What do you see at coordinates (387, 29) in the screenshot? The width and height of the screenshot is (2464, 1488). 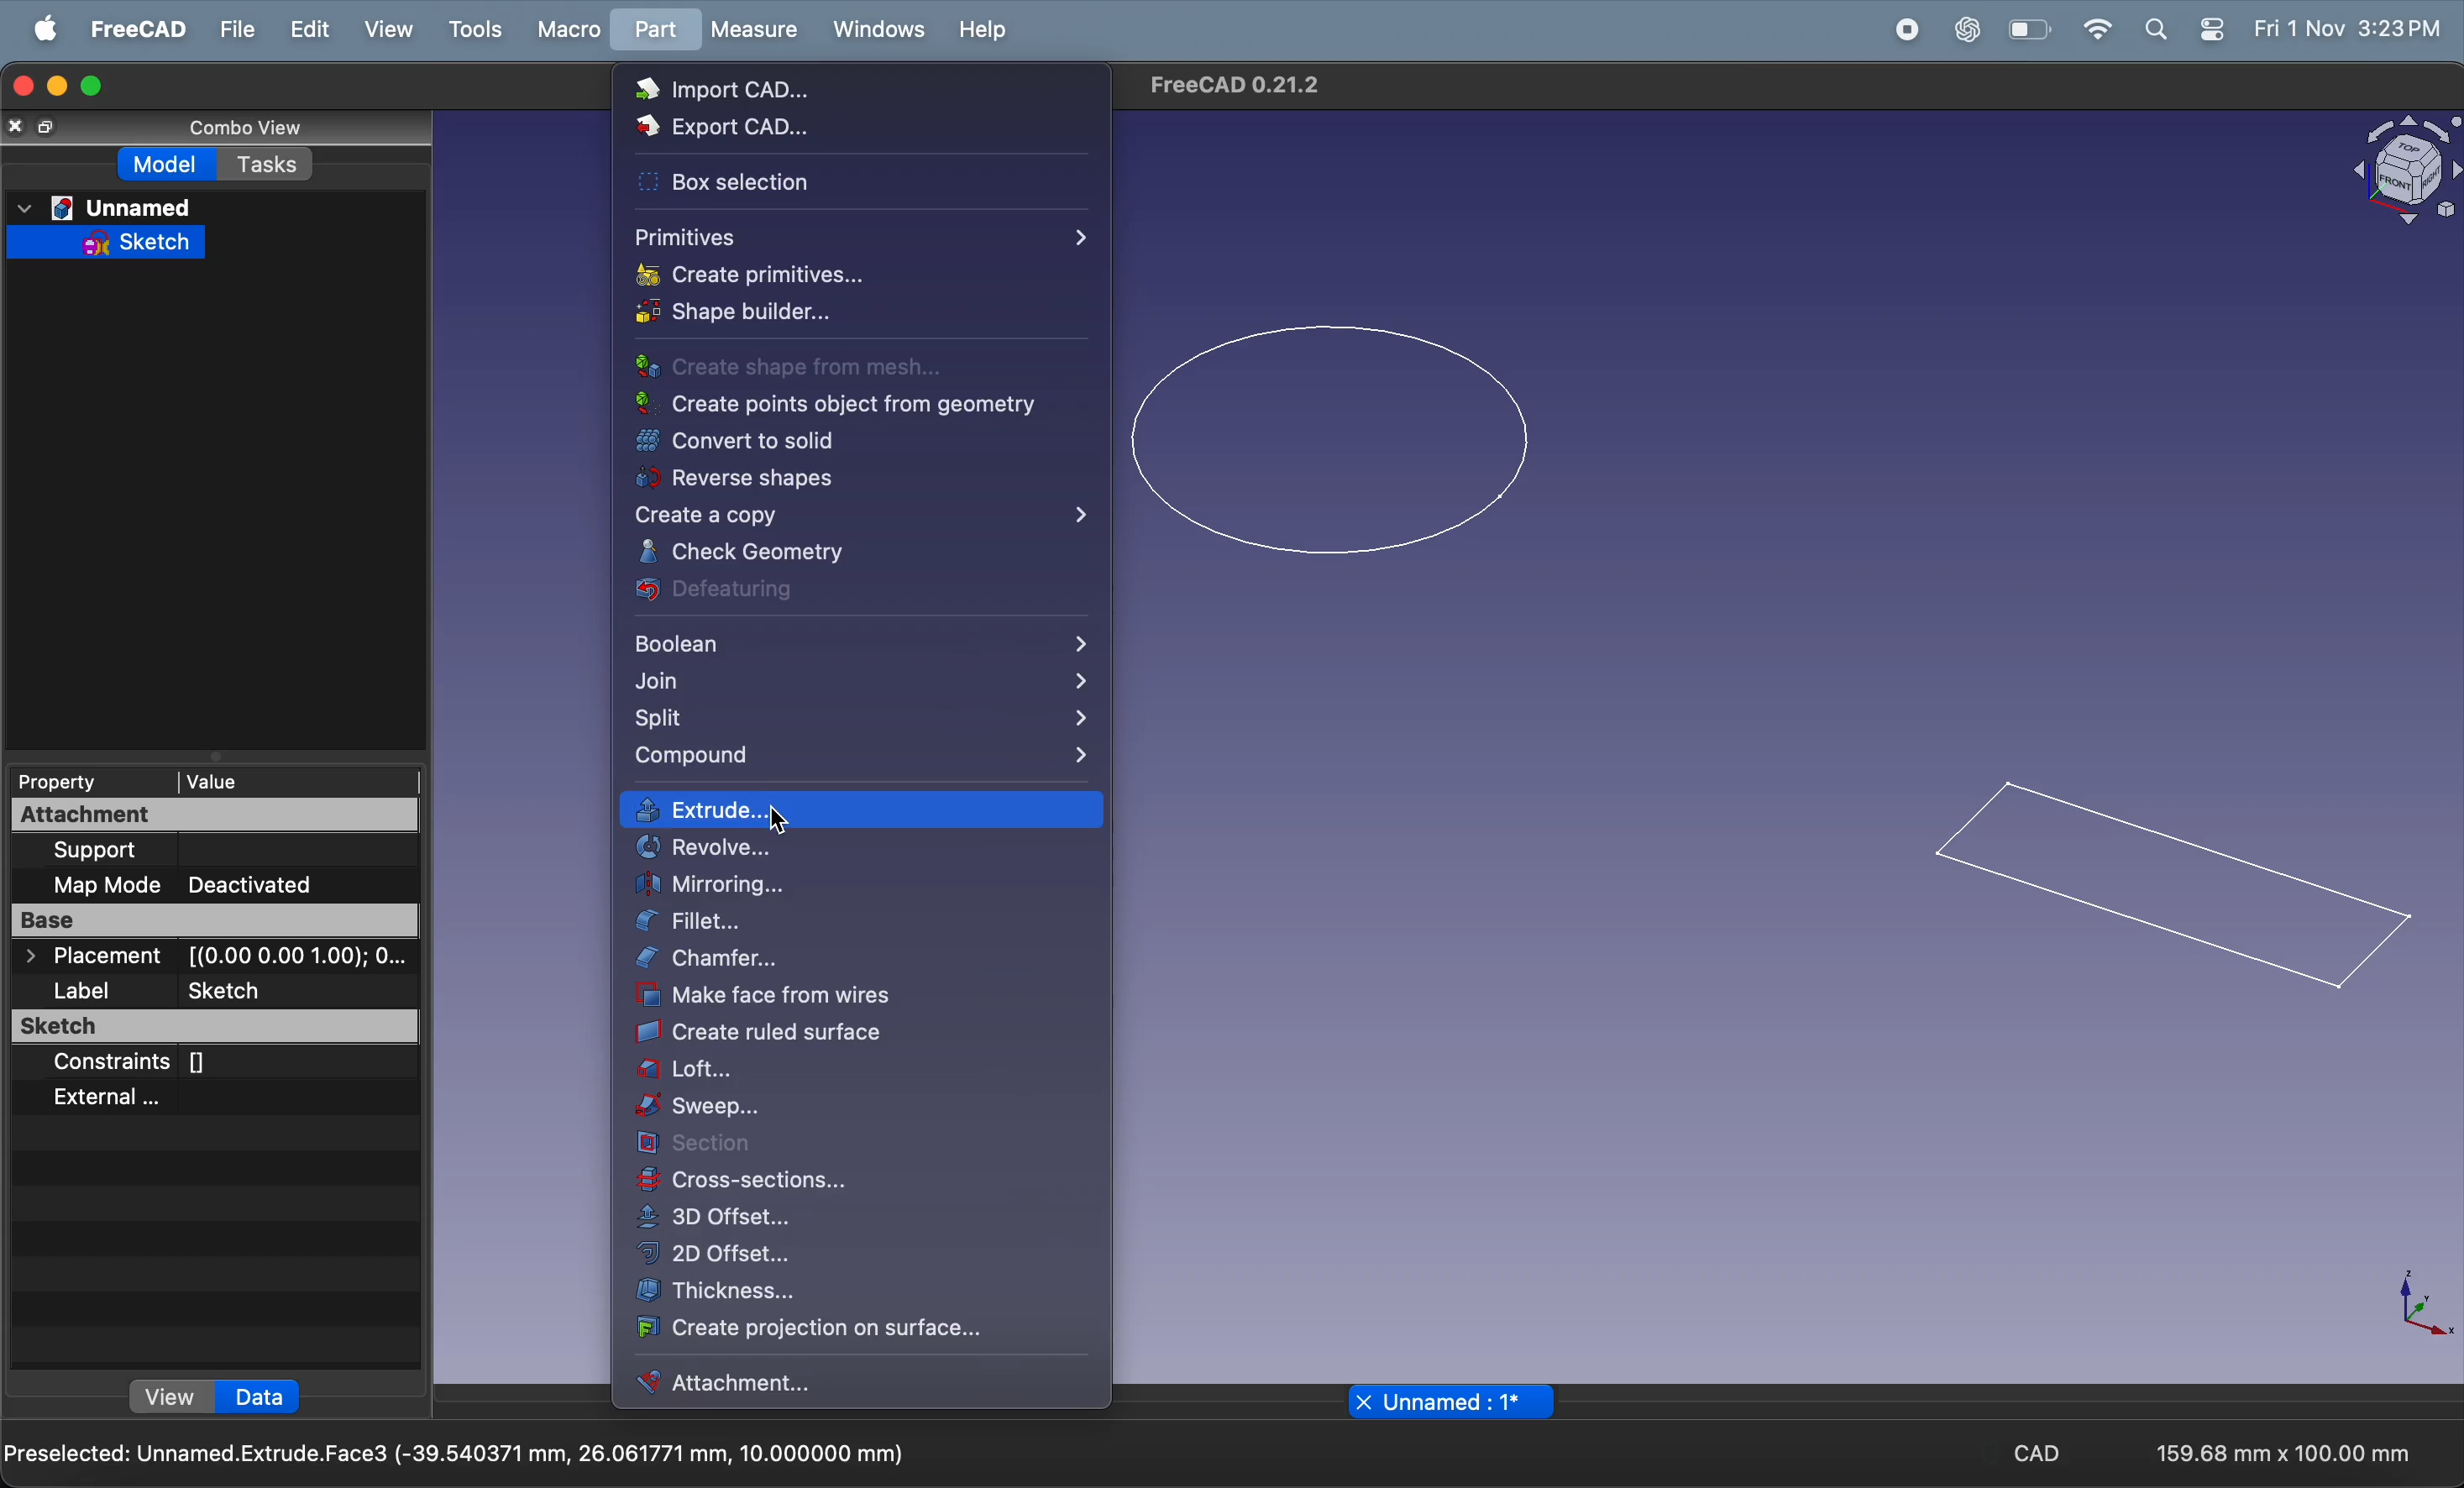 I see `View` at bounding box center [387, 29].